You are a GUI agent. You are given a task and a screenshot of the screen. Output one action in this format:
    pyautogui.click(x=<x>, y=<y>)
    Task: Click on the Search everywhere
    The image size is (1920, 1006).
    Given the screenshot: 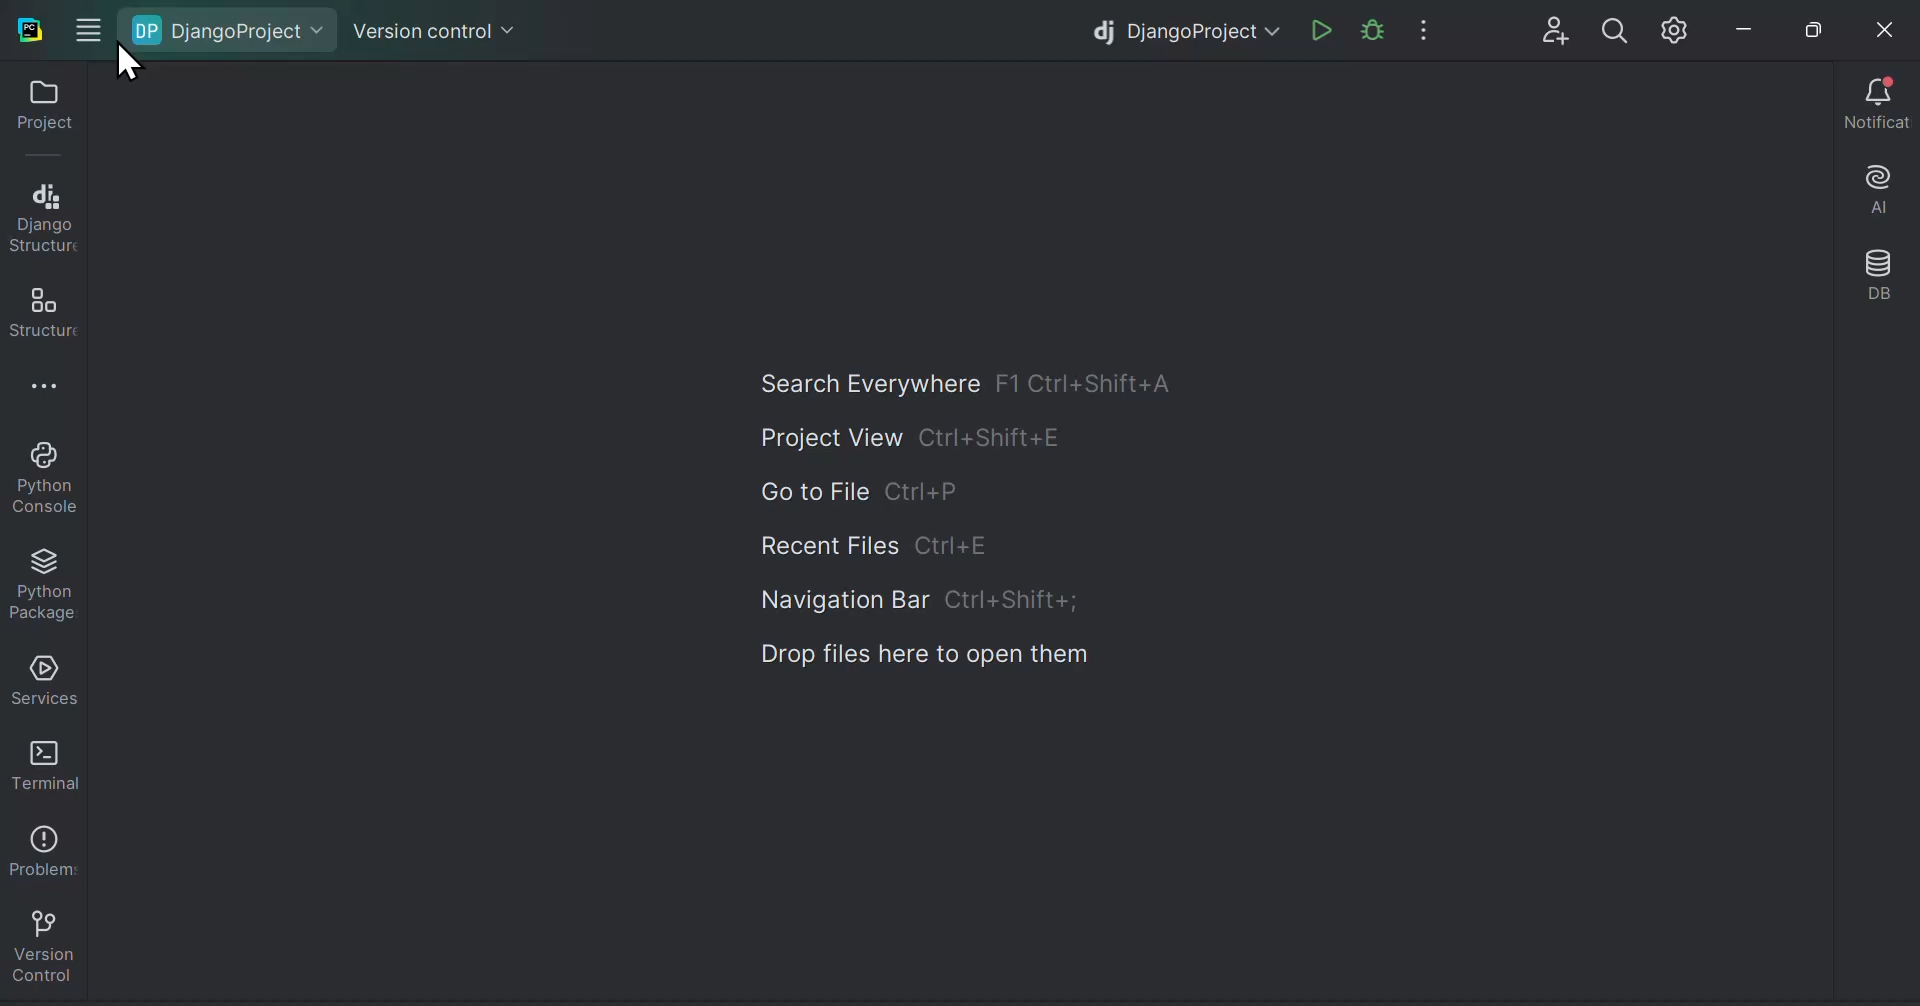 What is the action you would take?
    pyautogui.click(x=974, y=383)
    